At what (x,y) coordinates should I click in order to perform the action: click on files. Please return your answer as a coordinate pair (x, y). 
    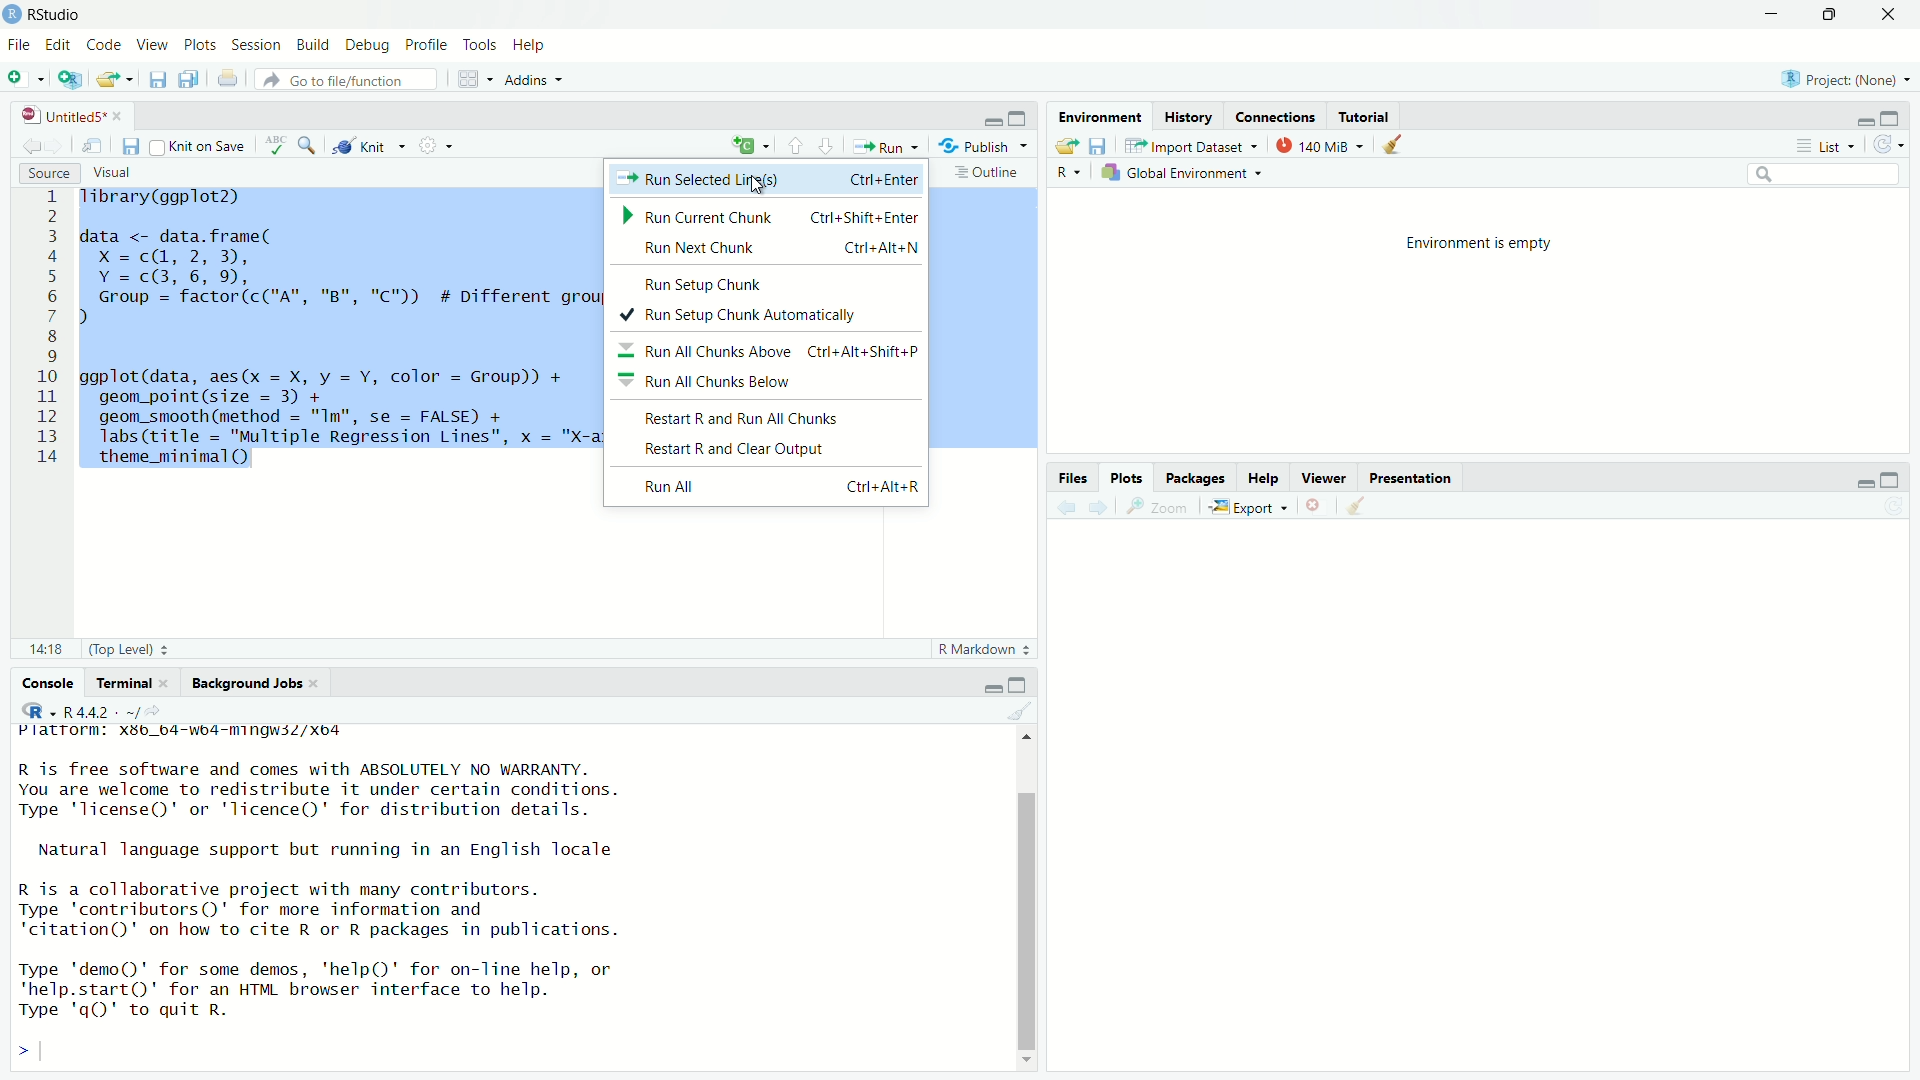
    Looking at the image, I should click on (185, 79).